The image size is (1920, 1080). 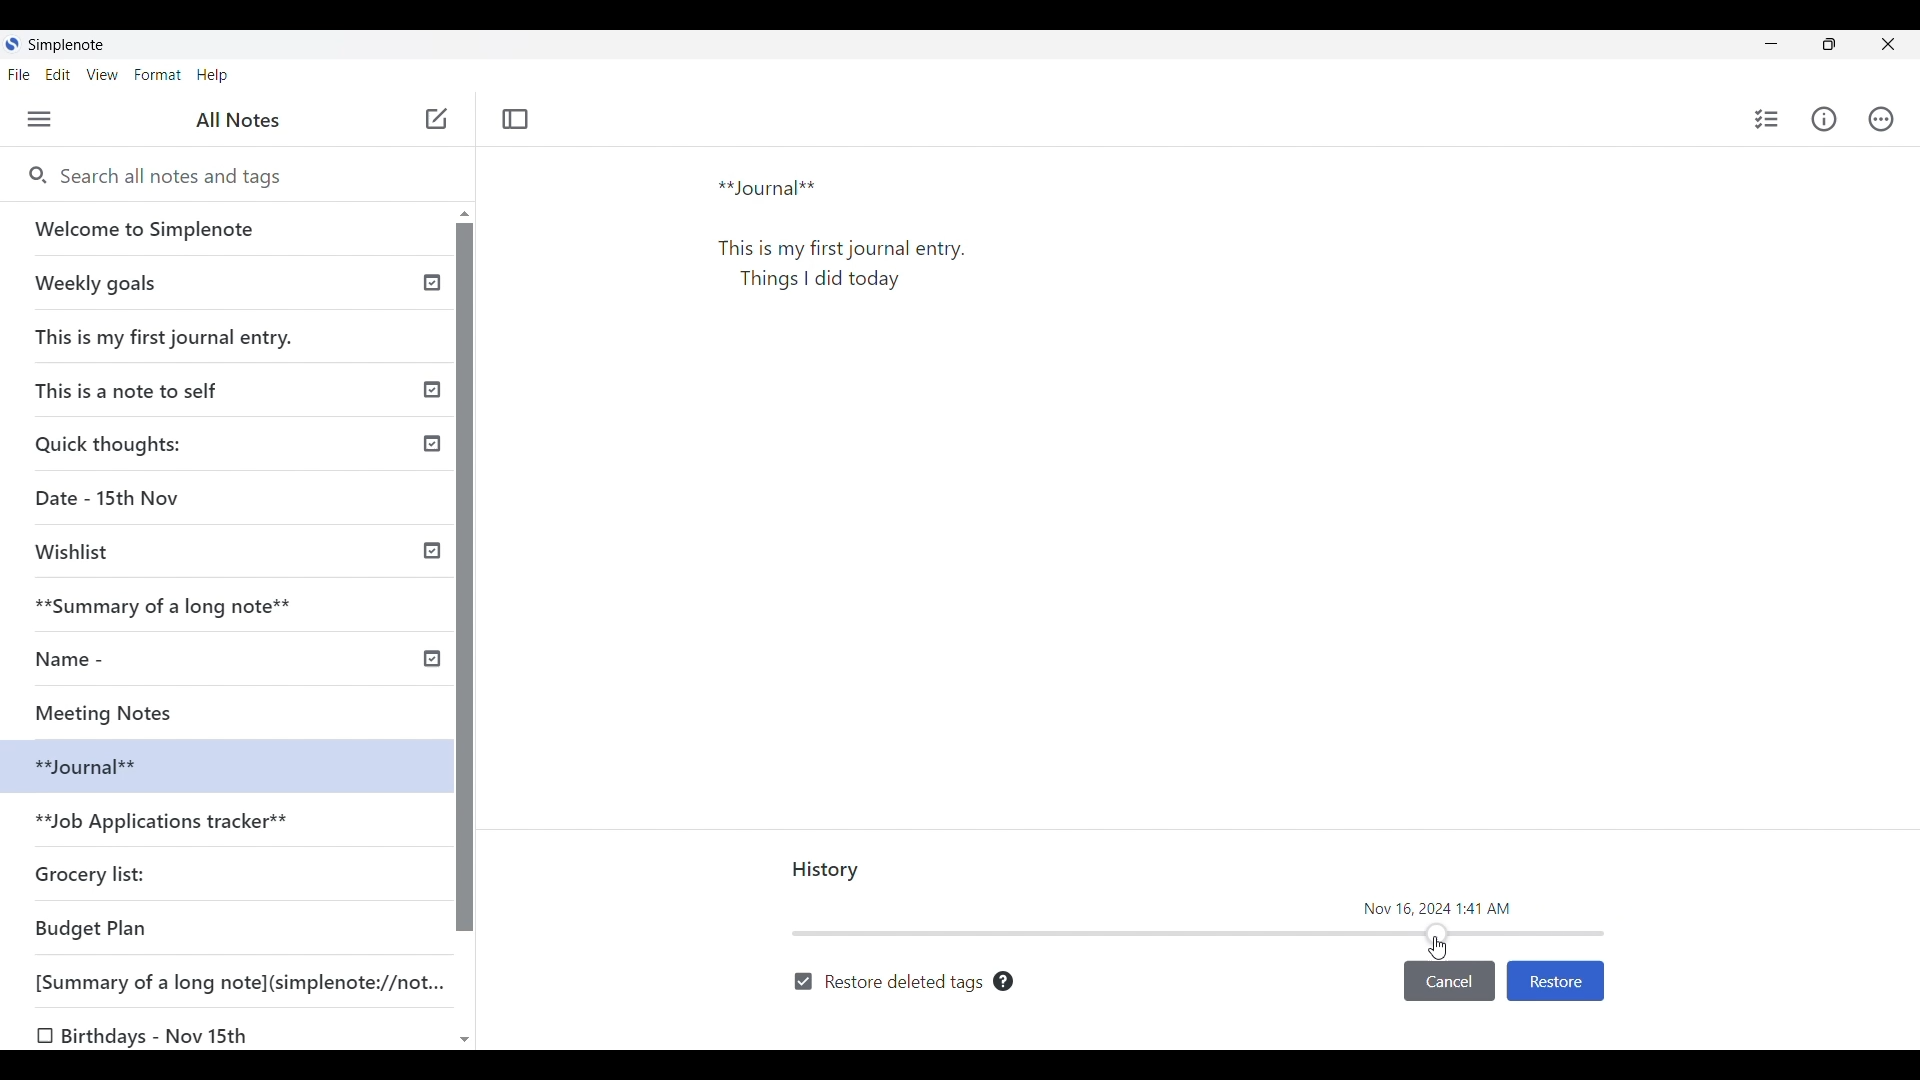 I want to click on Software logo, so click(x=12, y=43).